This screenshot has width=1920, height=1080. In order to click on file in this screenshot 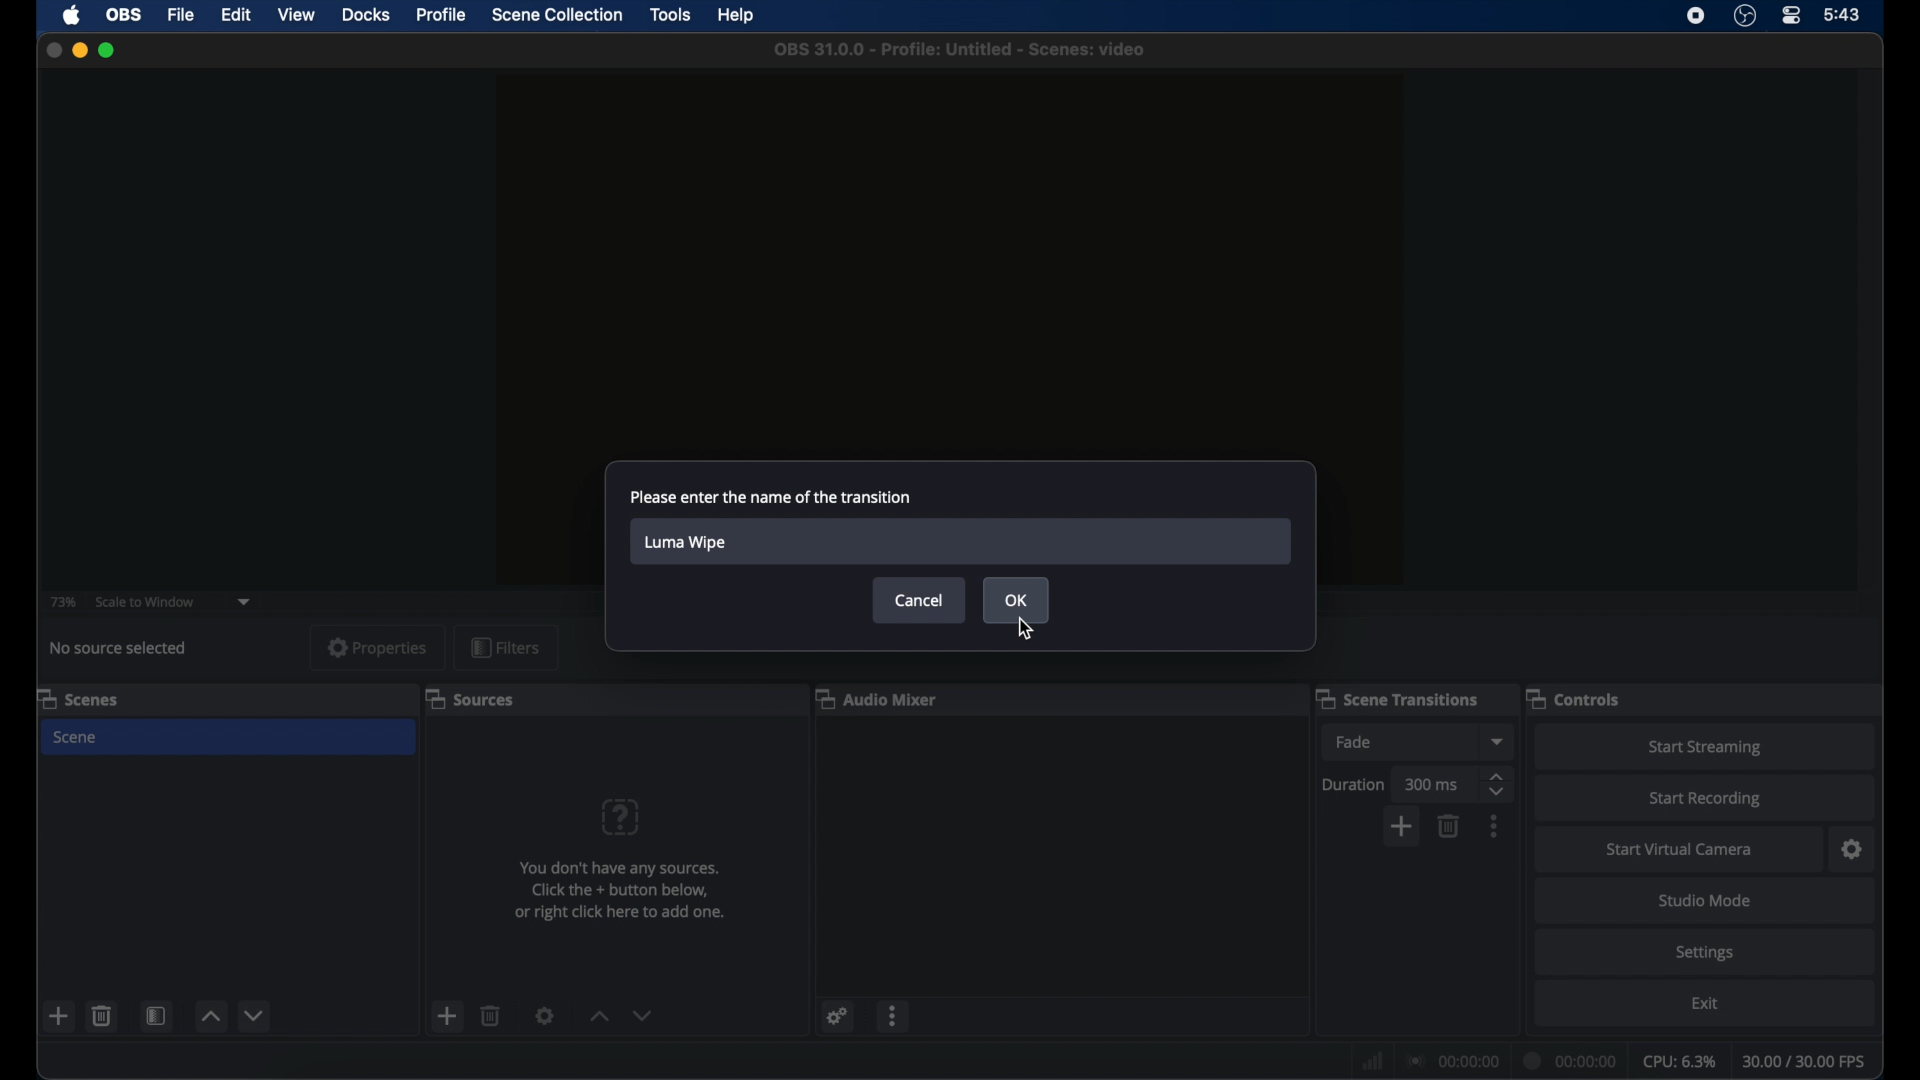, I will do `click(181, 15)`.